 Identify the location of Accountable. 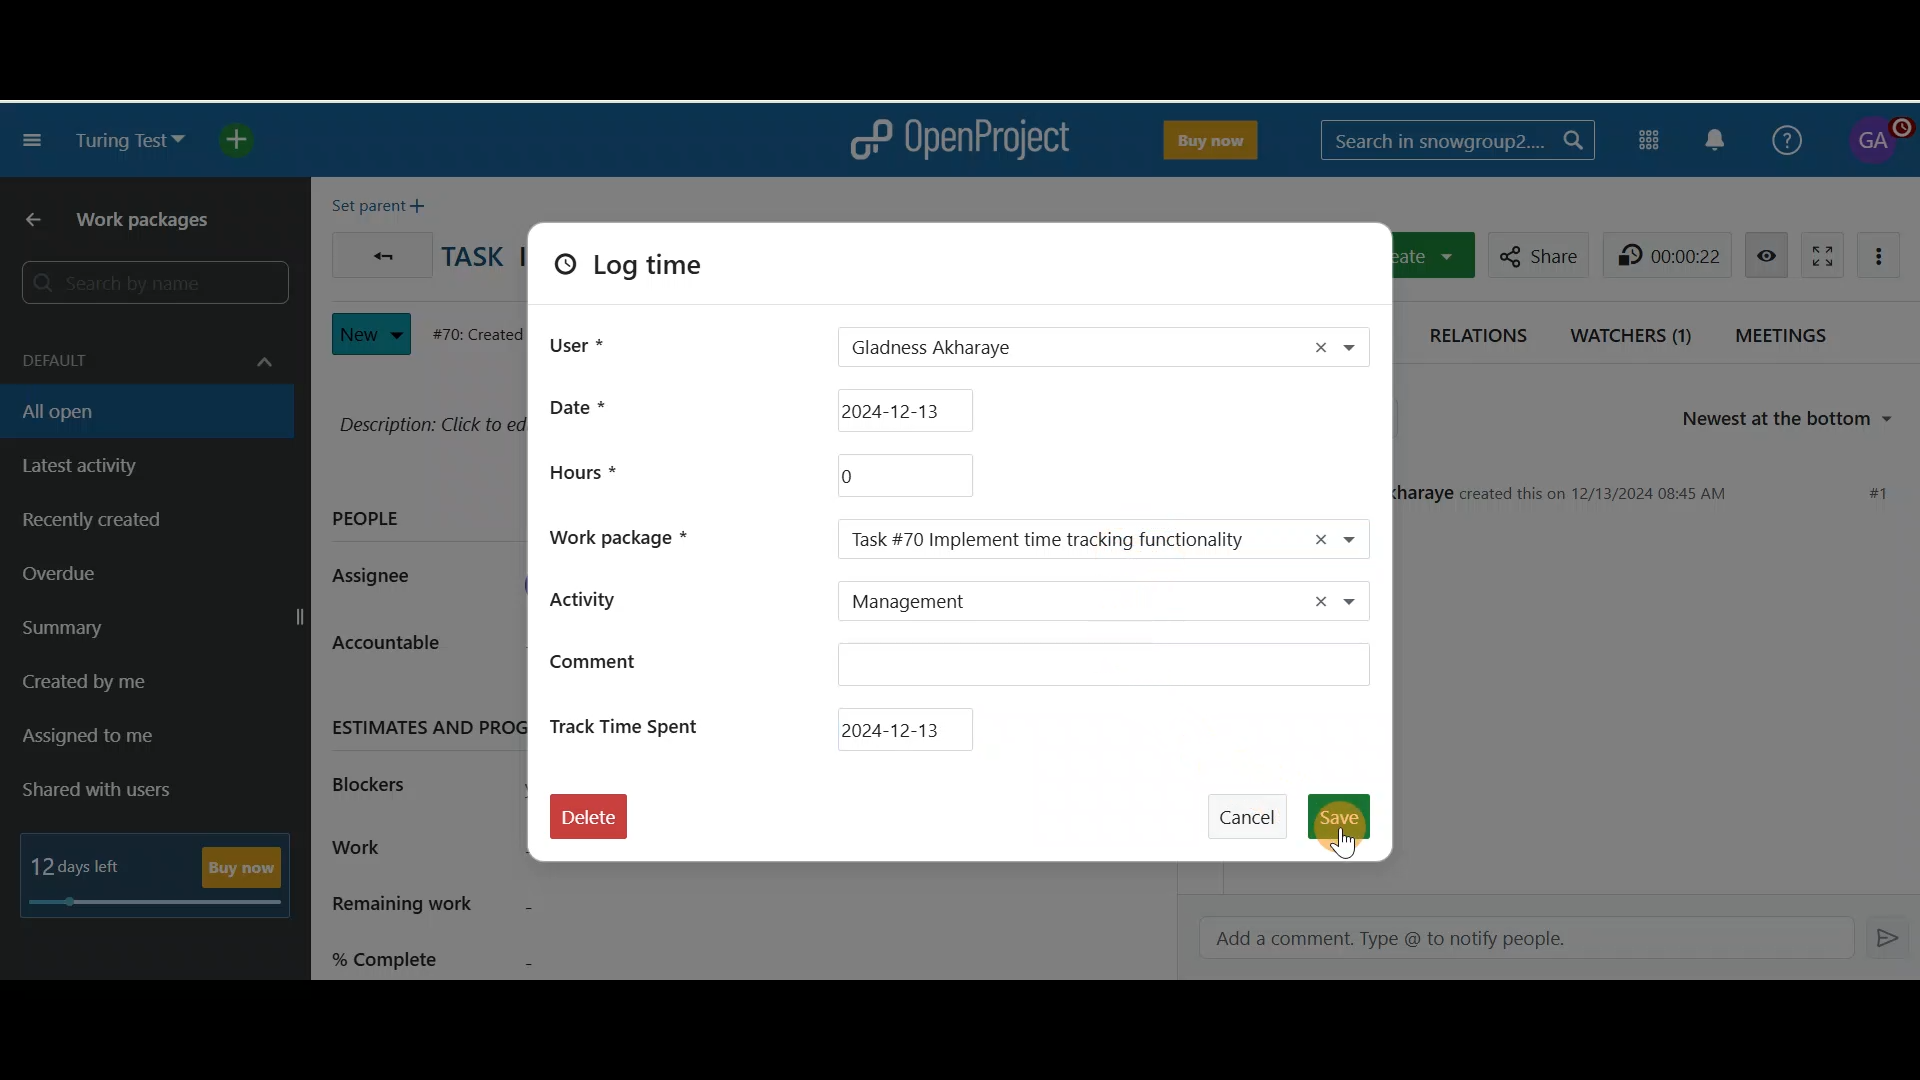
(404, 650).